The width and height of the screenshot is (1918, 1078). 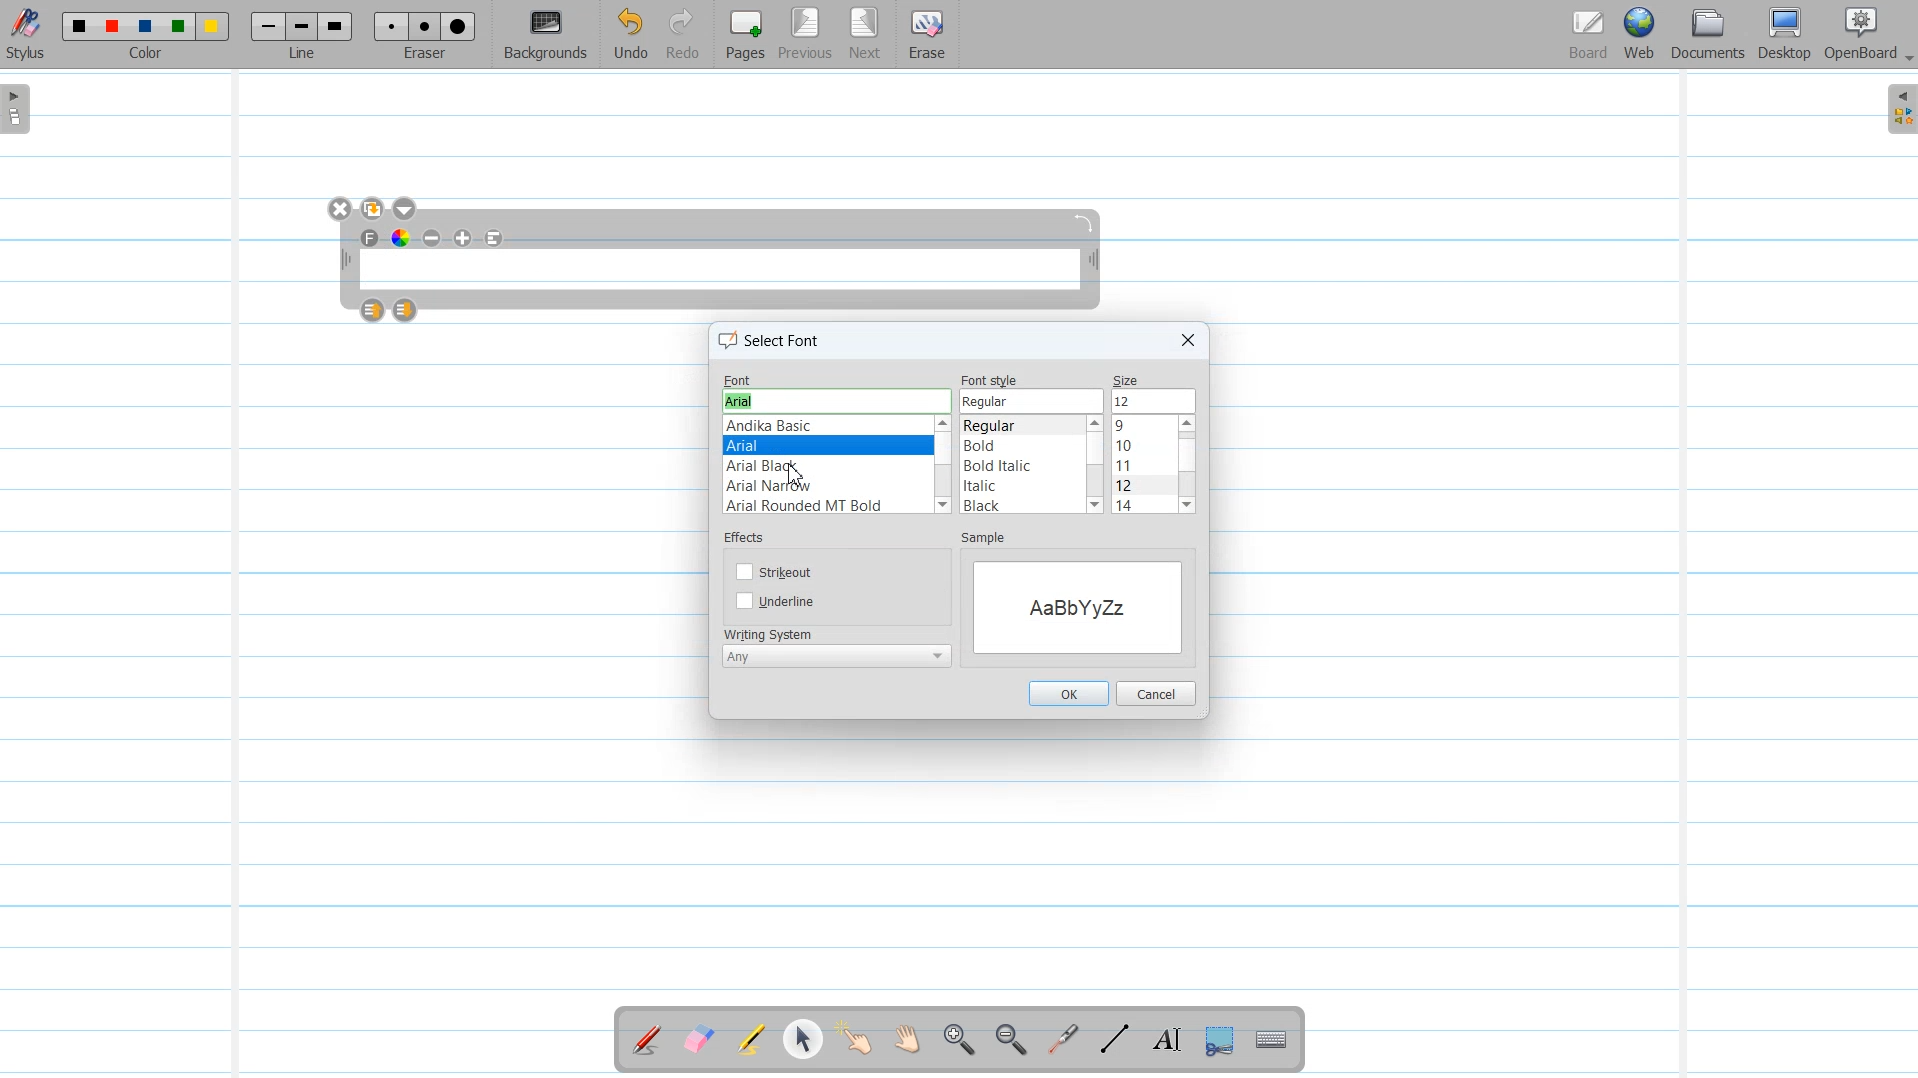 What do you see at coordinates (925, 35) in the screenshot?
I see `Erase` at bounding box center [925, 35].